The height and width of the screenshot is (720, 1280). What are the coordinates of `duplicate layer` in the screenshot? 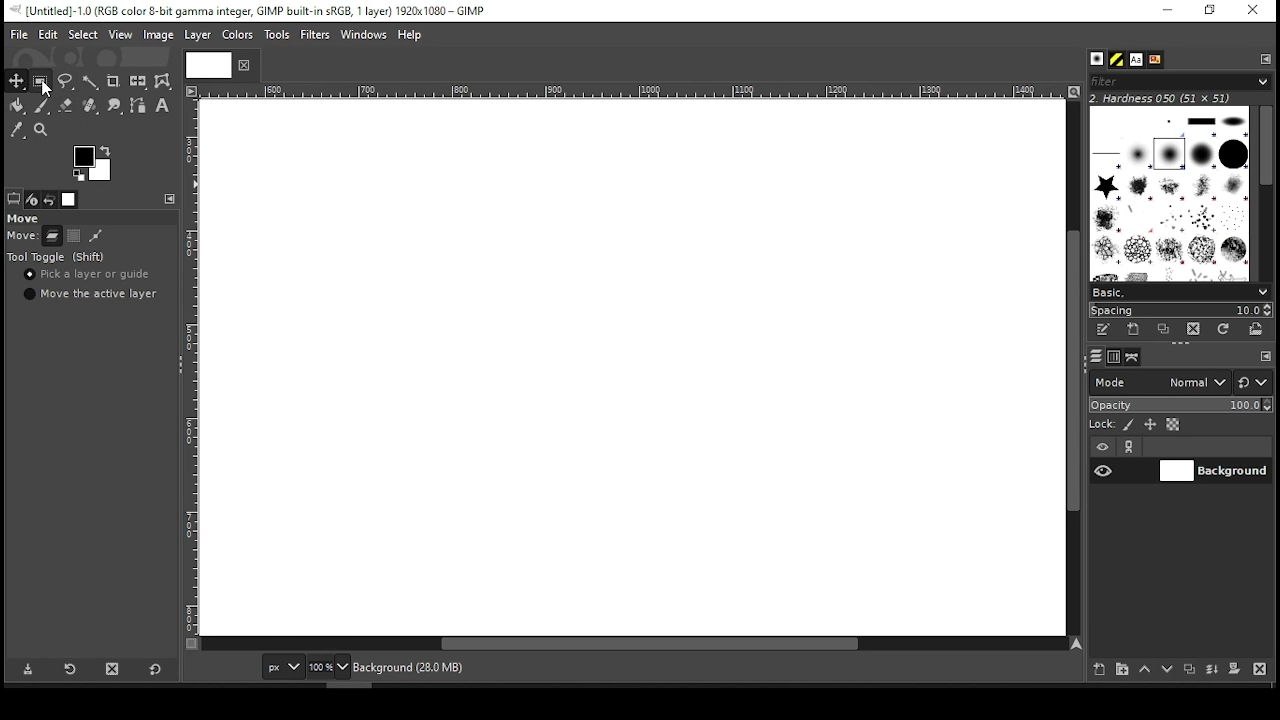 It's located at (1192, 671).